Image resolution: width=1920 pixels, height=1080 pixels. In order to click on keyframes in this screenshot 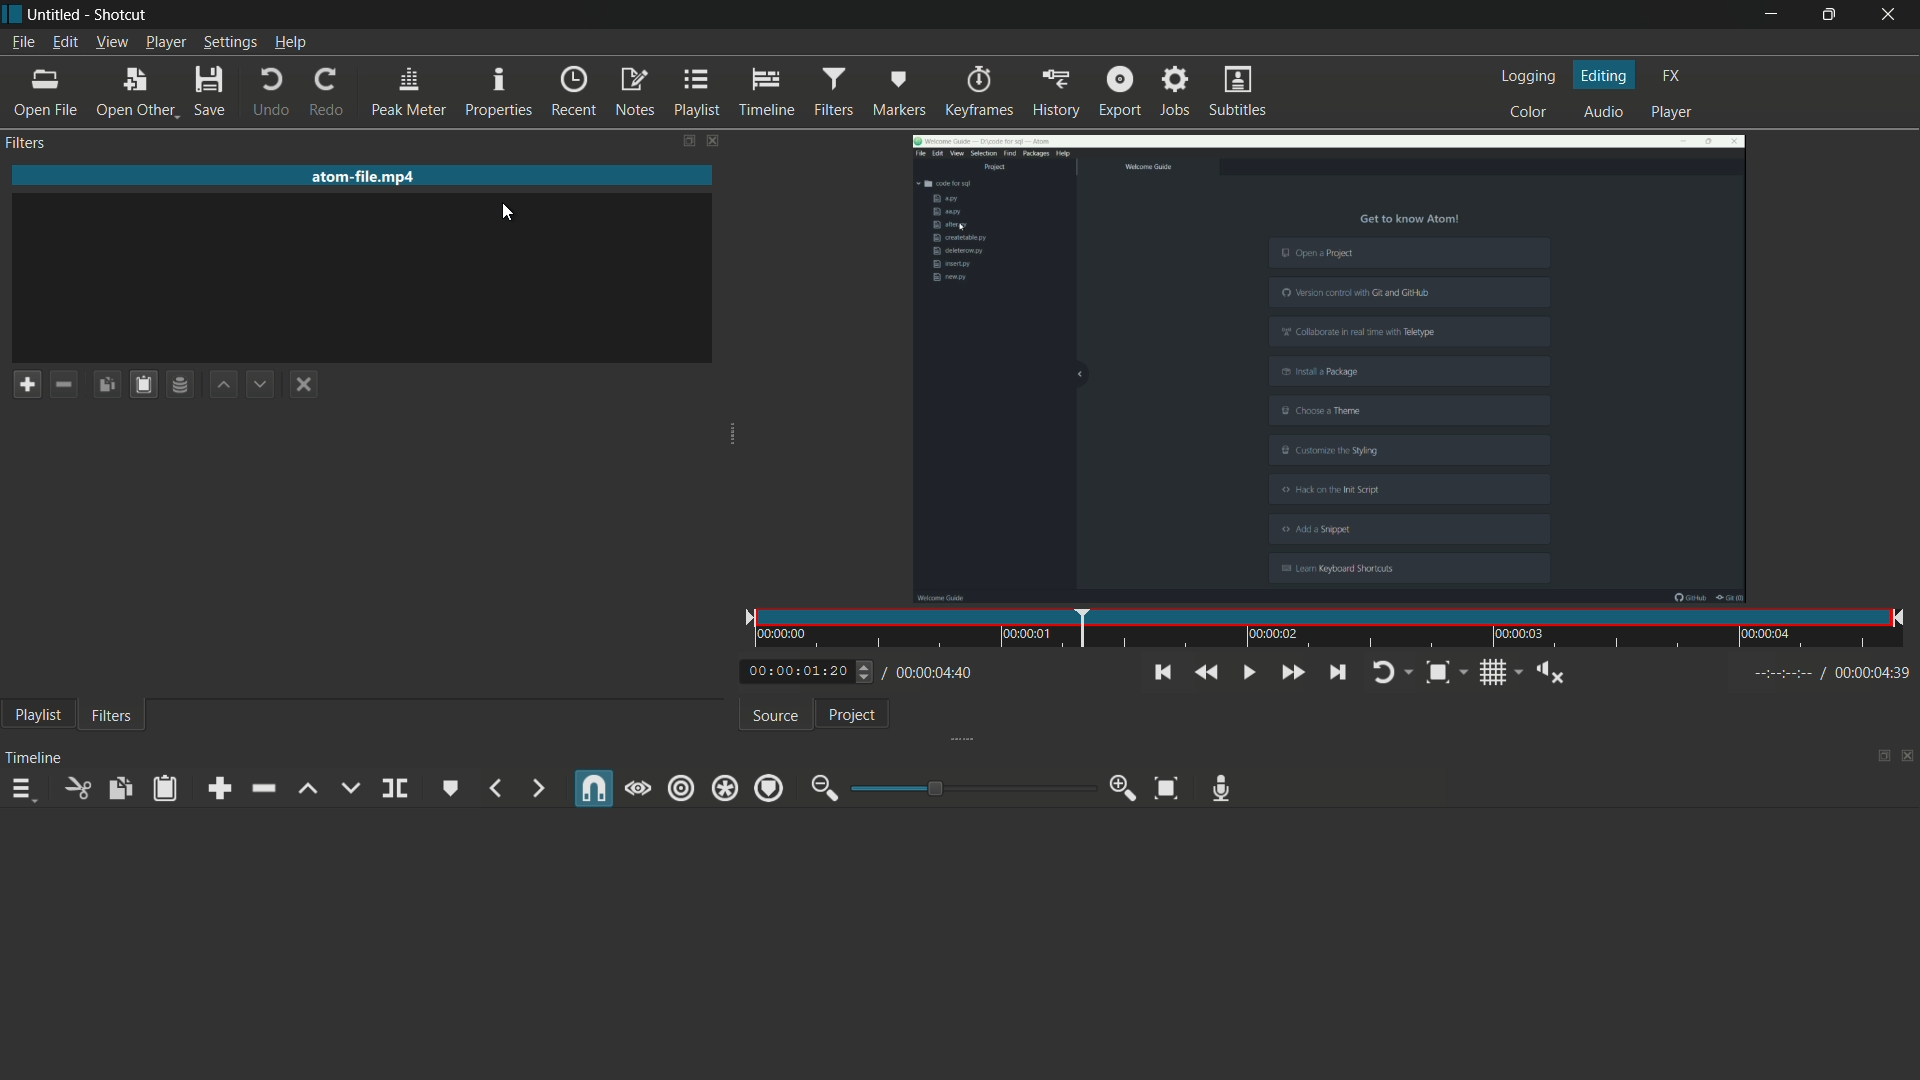, I will do `click(977, 91)`.